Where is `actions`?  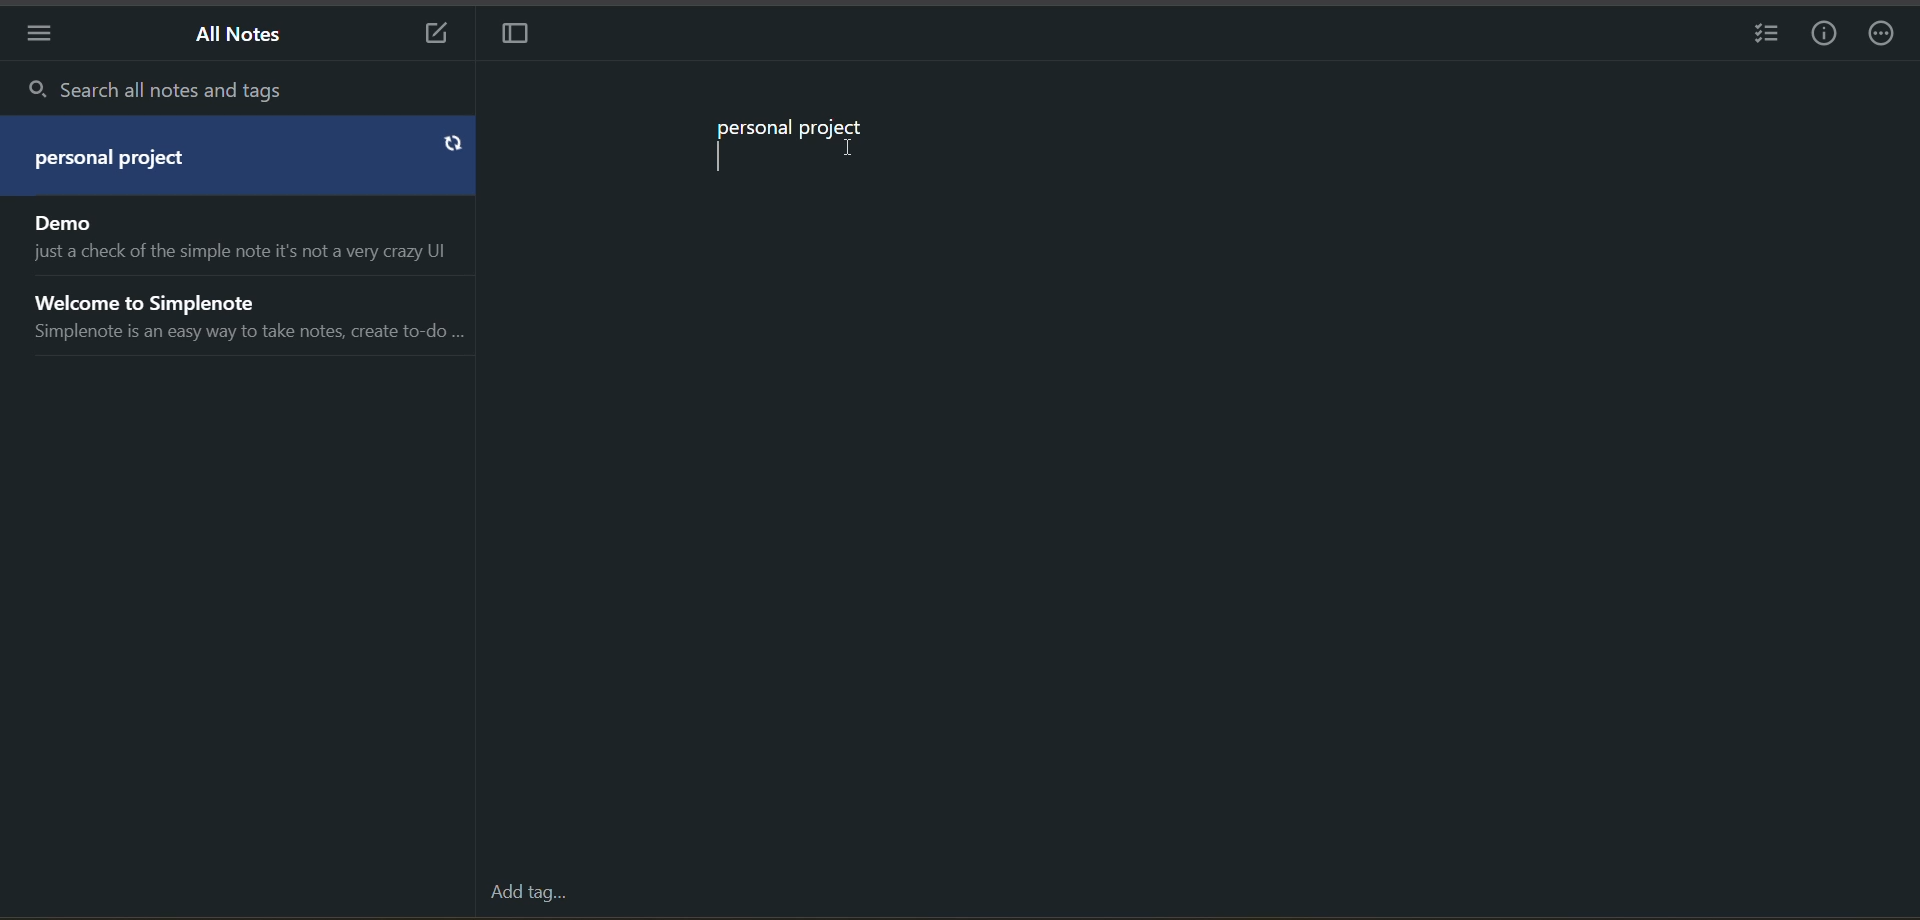 actions is located at coordinates (1885, 37).